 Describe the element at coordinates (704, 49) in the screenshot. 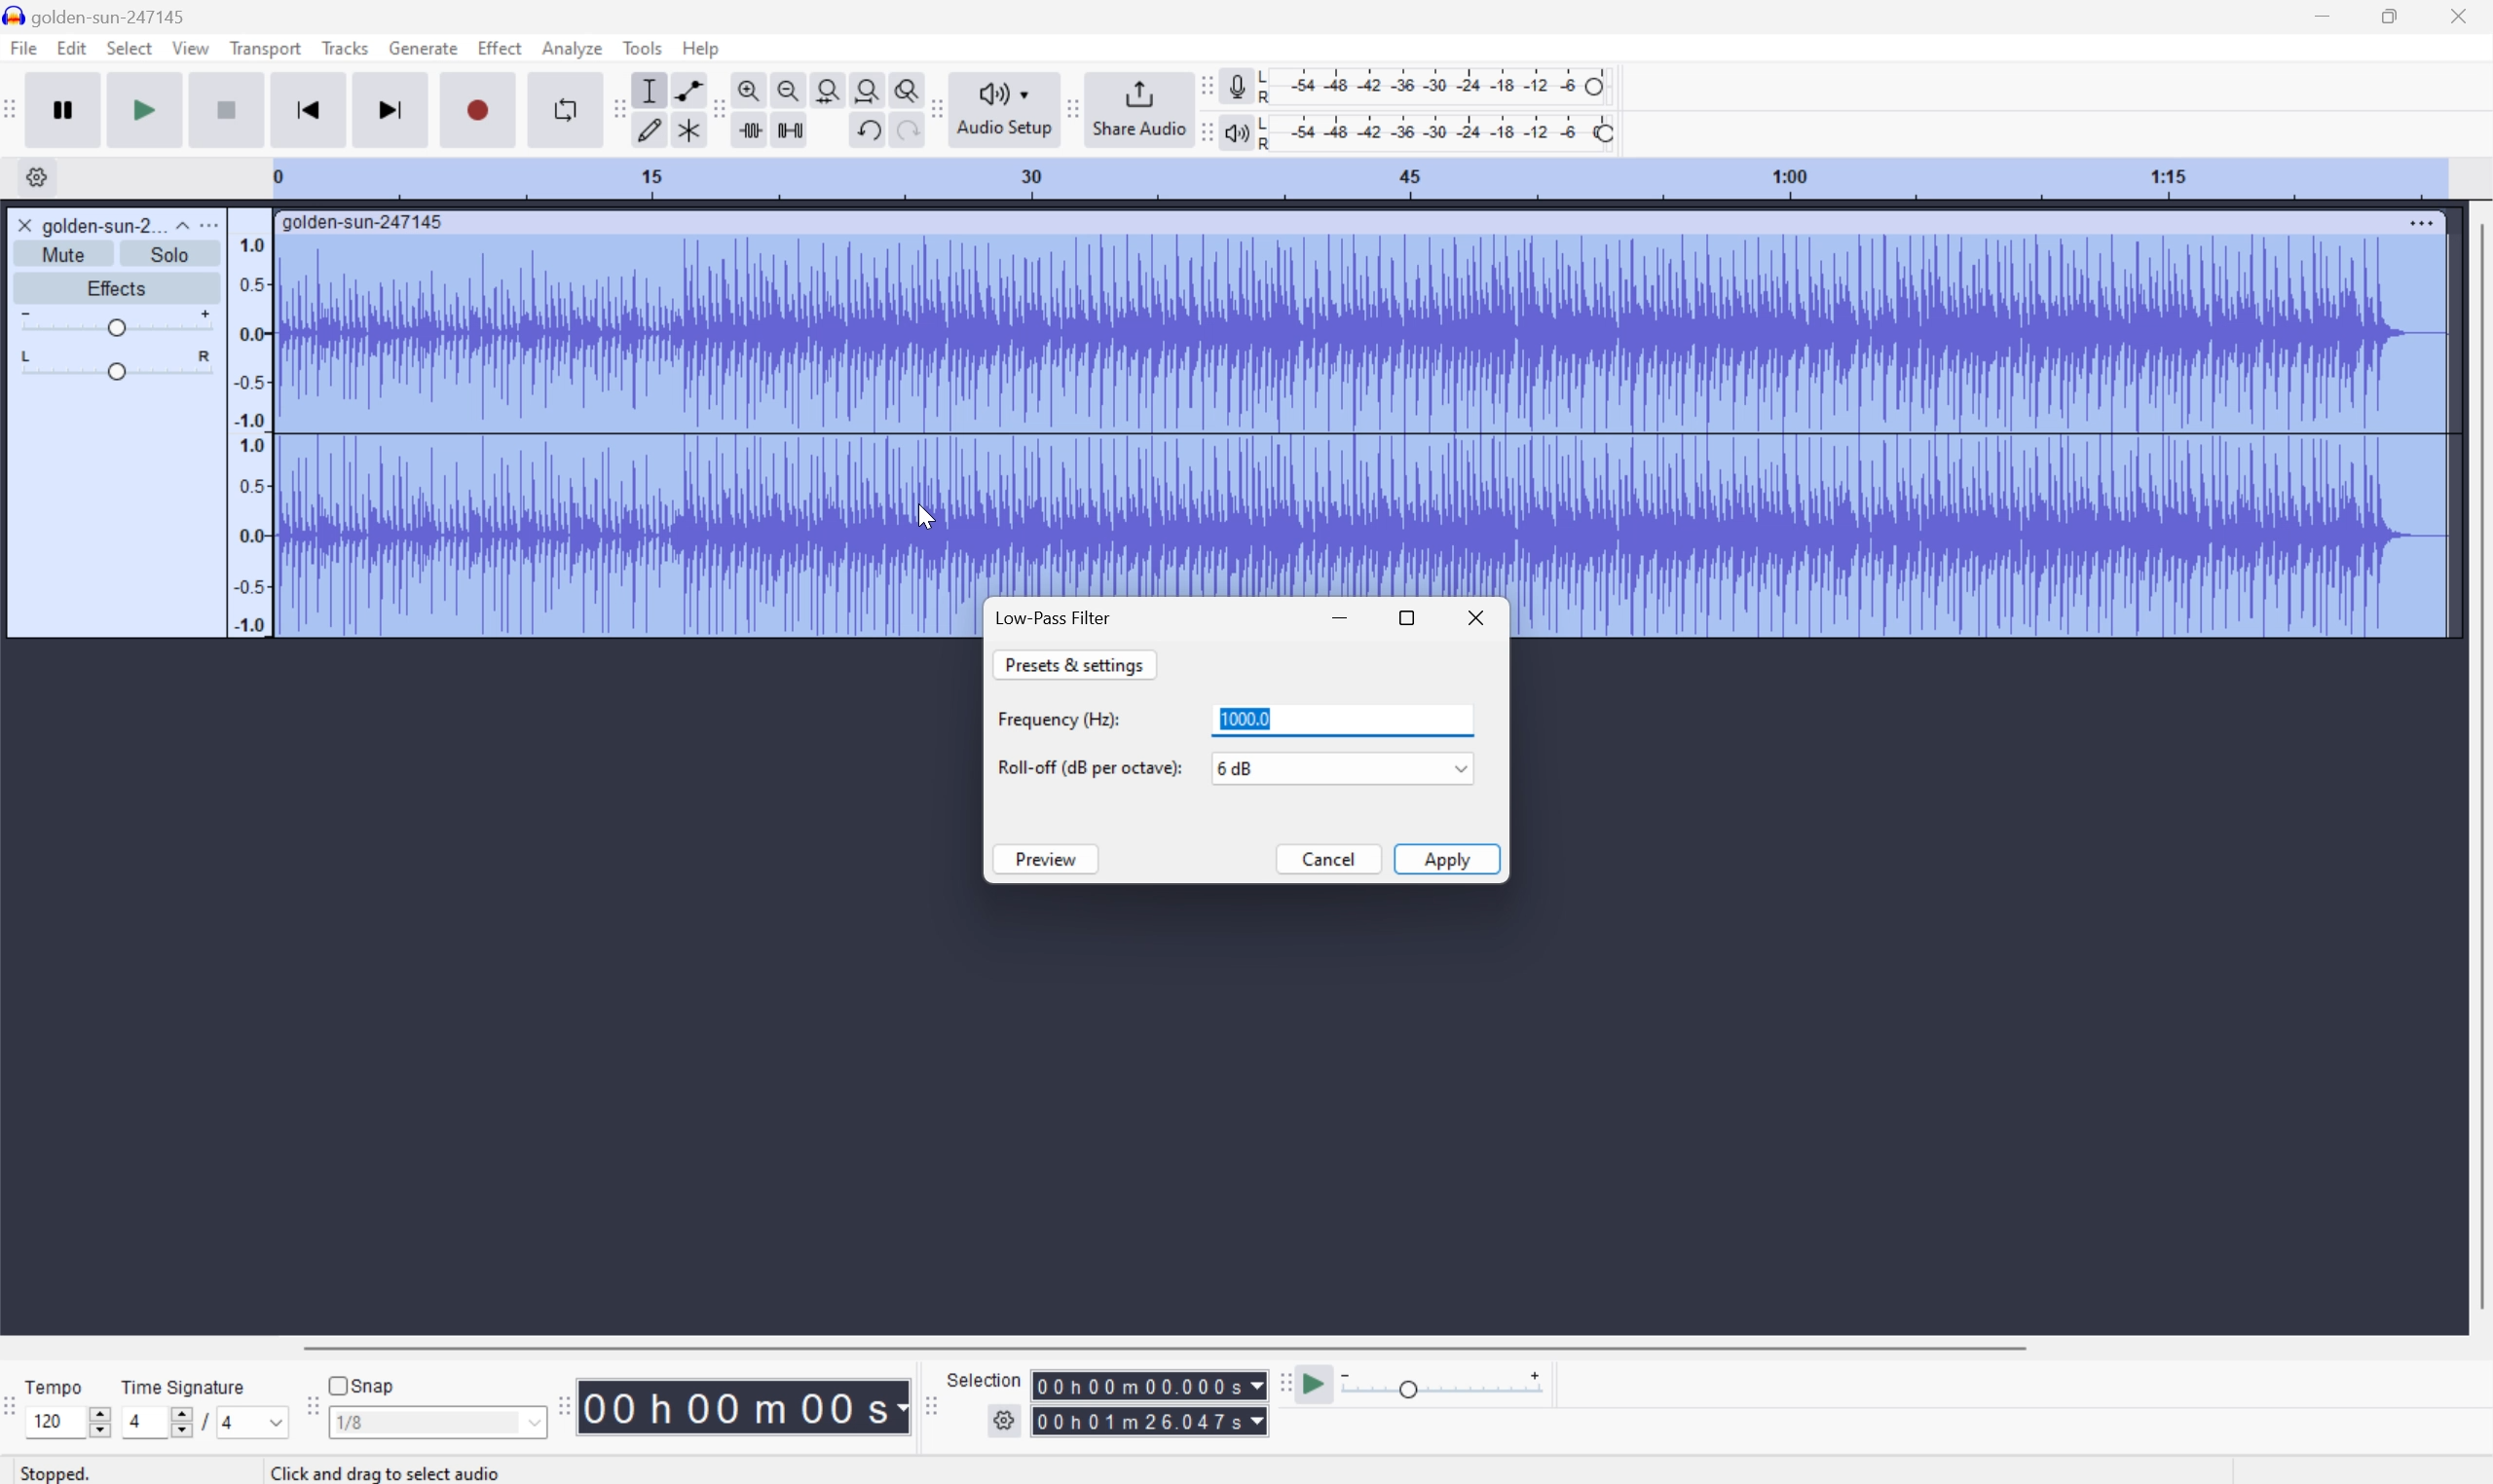

I see `Help` at that location.